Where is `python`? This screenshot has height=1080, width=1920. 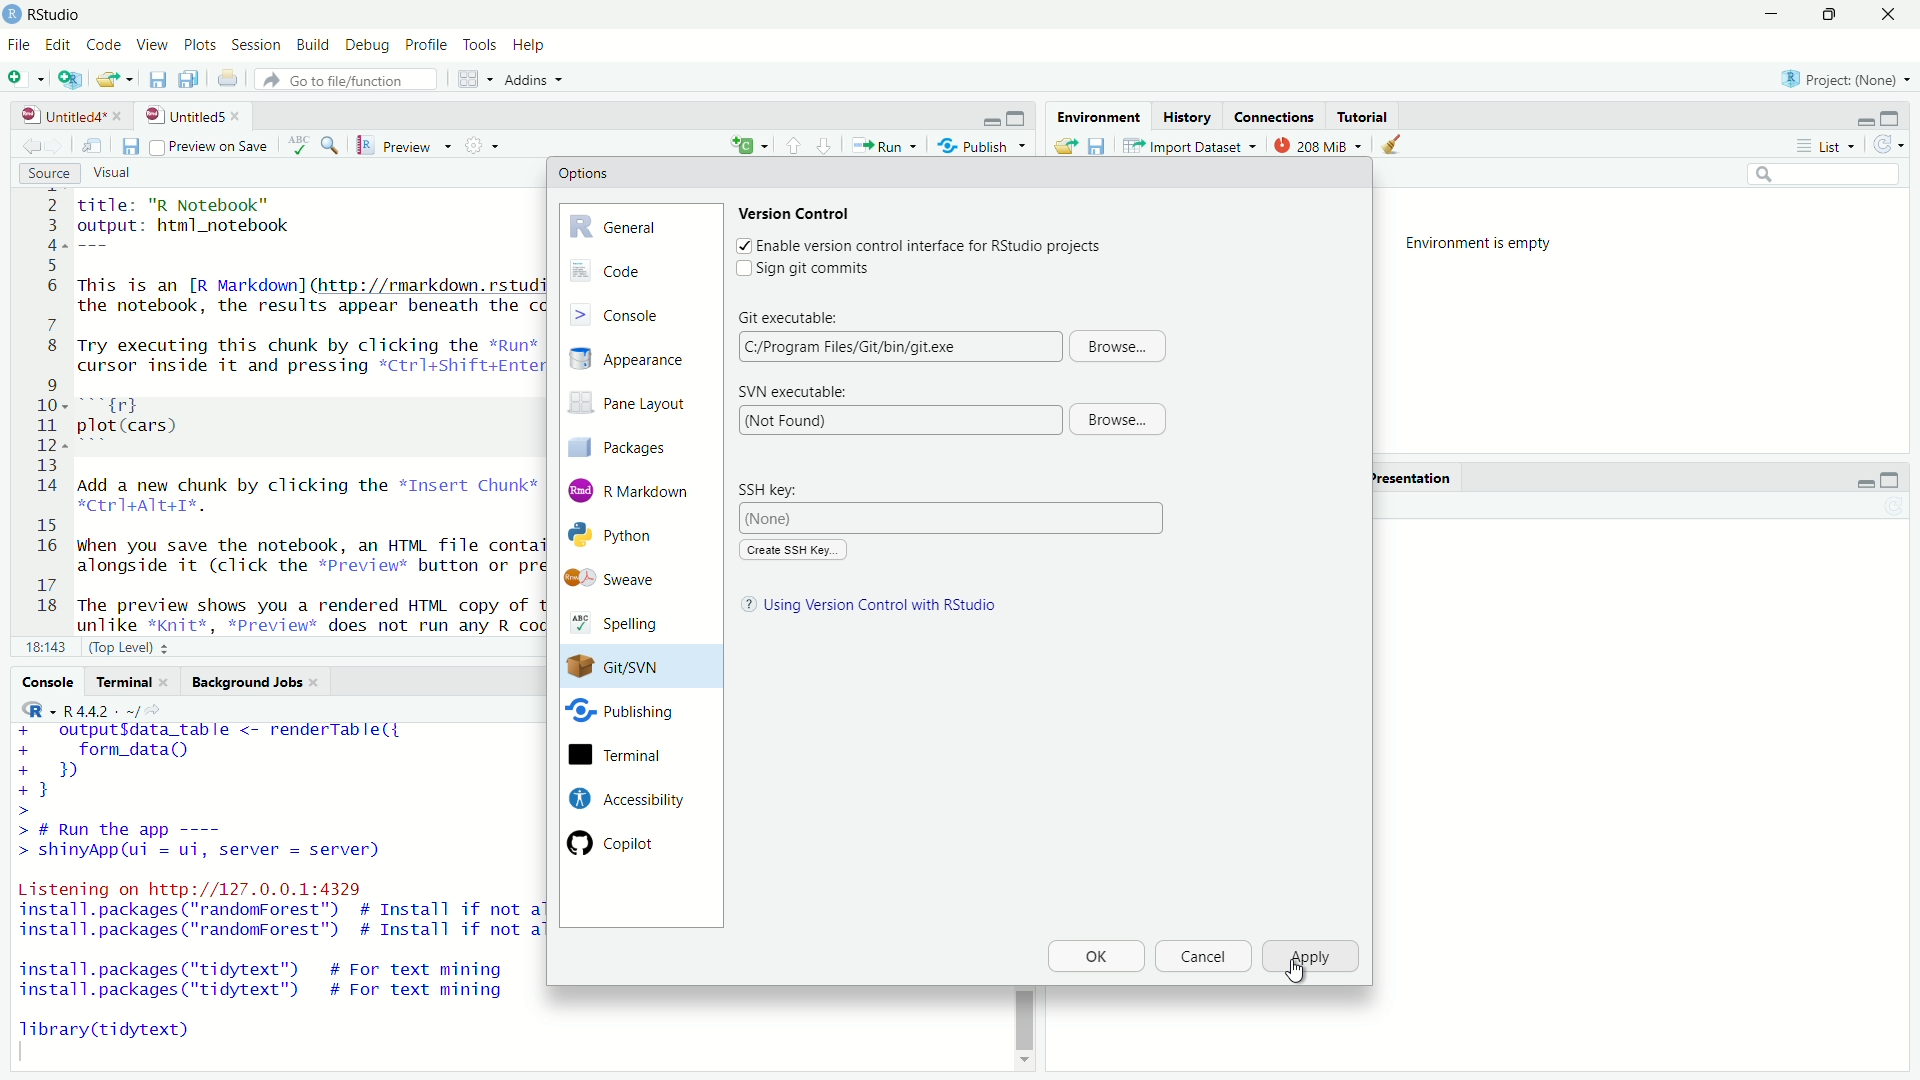
python is located at coordinates (628, 536).